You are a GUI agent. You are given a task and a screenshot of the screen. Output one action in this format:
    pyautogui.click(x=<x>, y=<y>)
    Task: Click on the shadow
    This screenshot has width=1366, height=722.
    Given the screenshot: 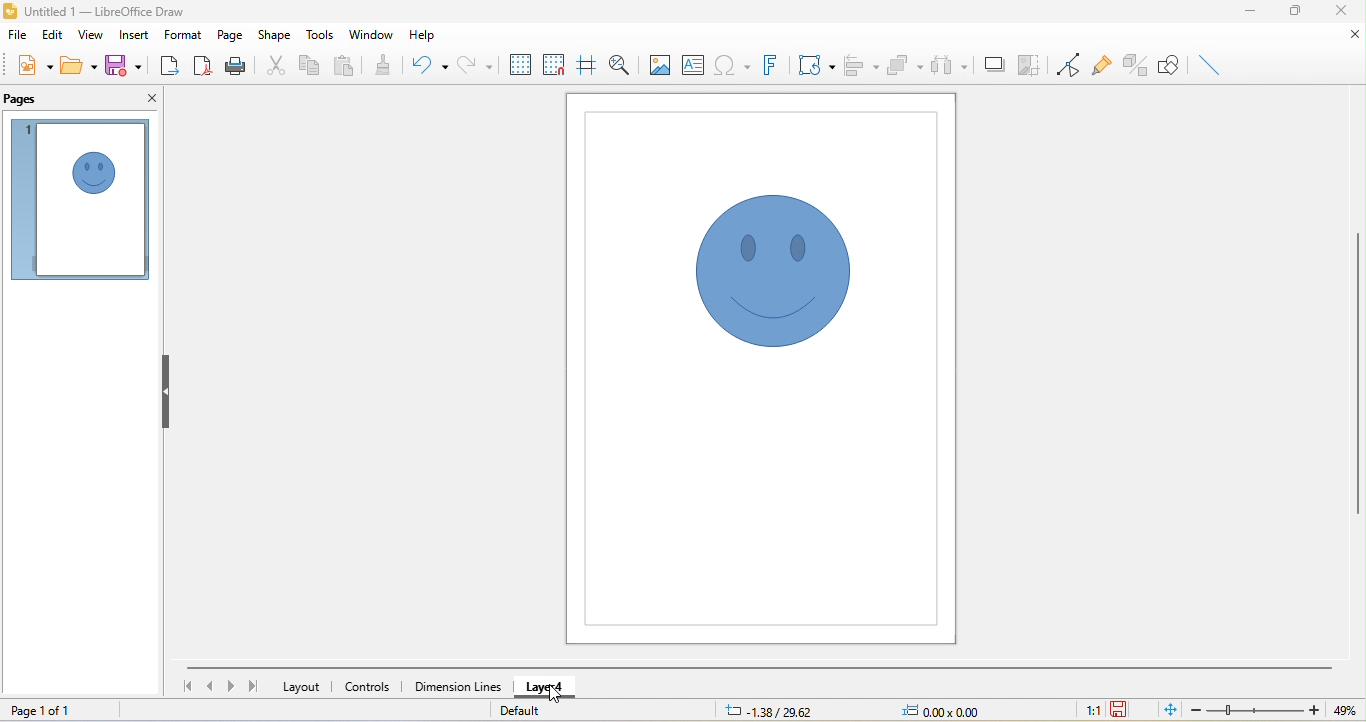 What is the action you would take?
    pyautogui.click(x=993, y=64)
    